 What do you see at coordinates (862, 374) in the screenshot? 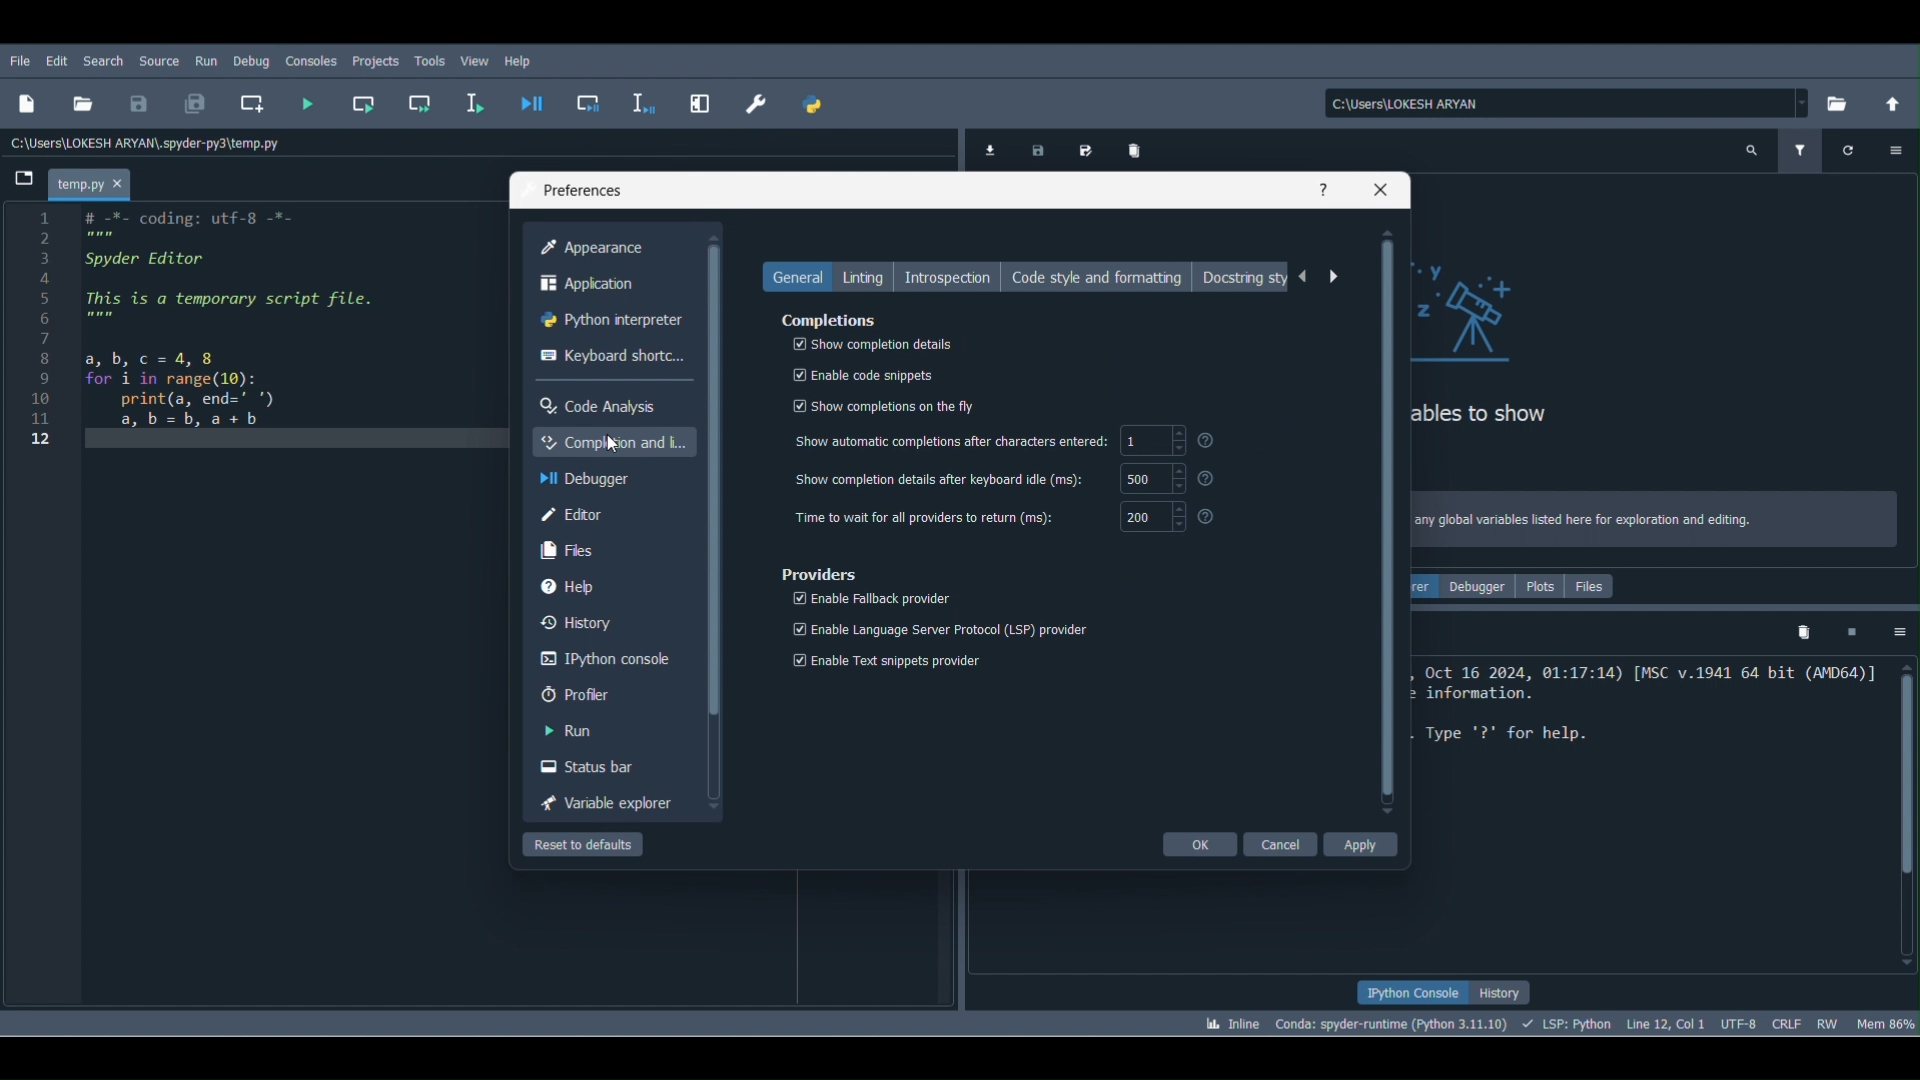
I see `Enable code snippets` at bounding box center [862, 374].